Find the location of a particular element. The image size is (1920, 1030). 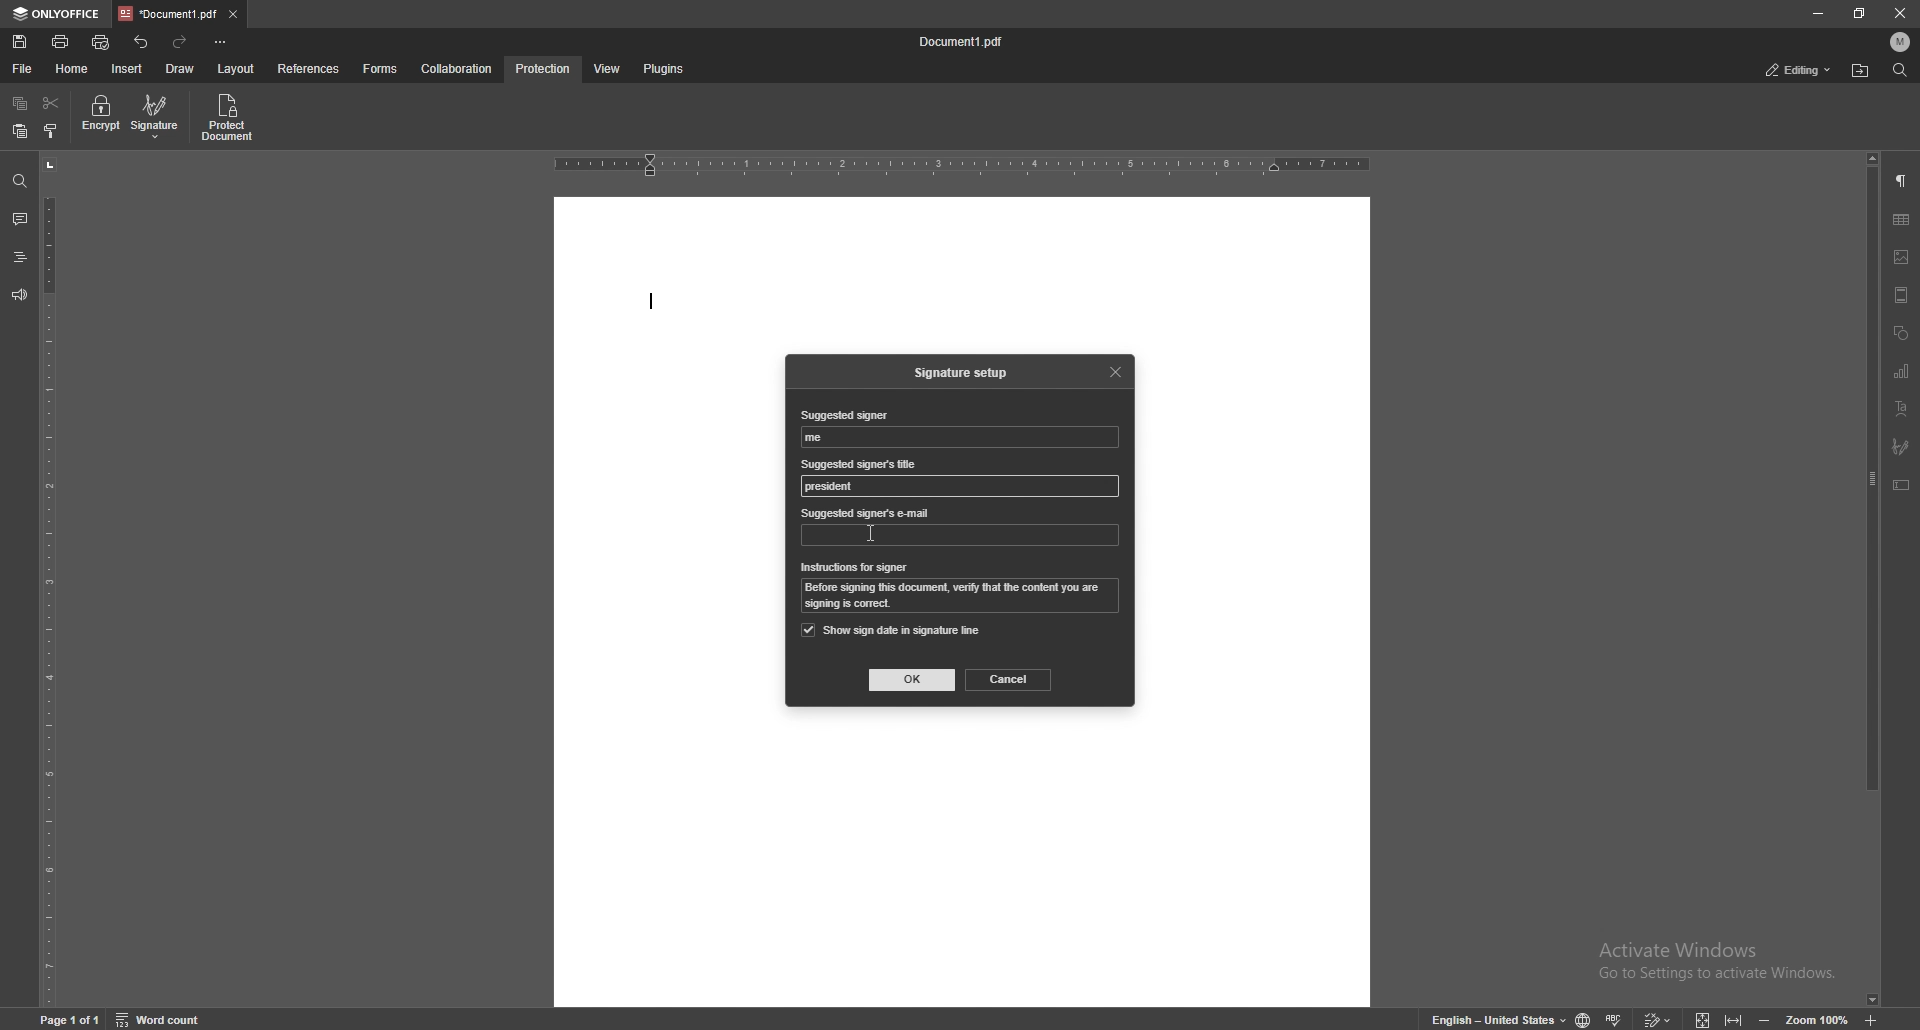

suggested signer is located at coordinates (821, 438).